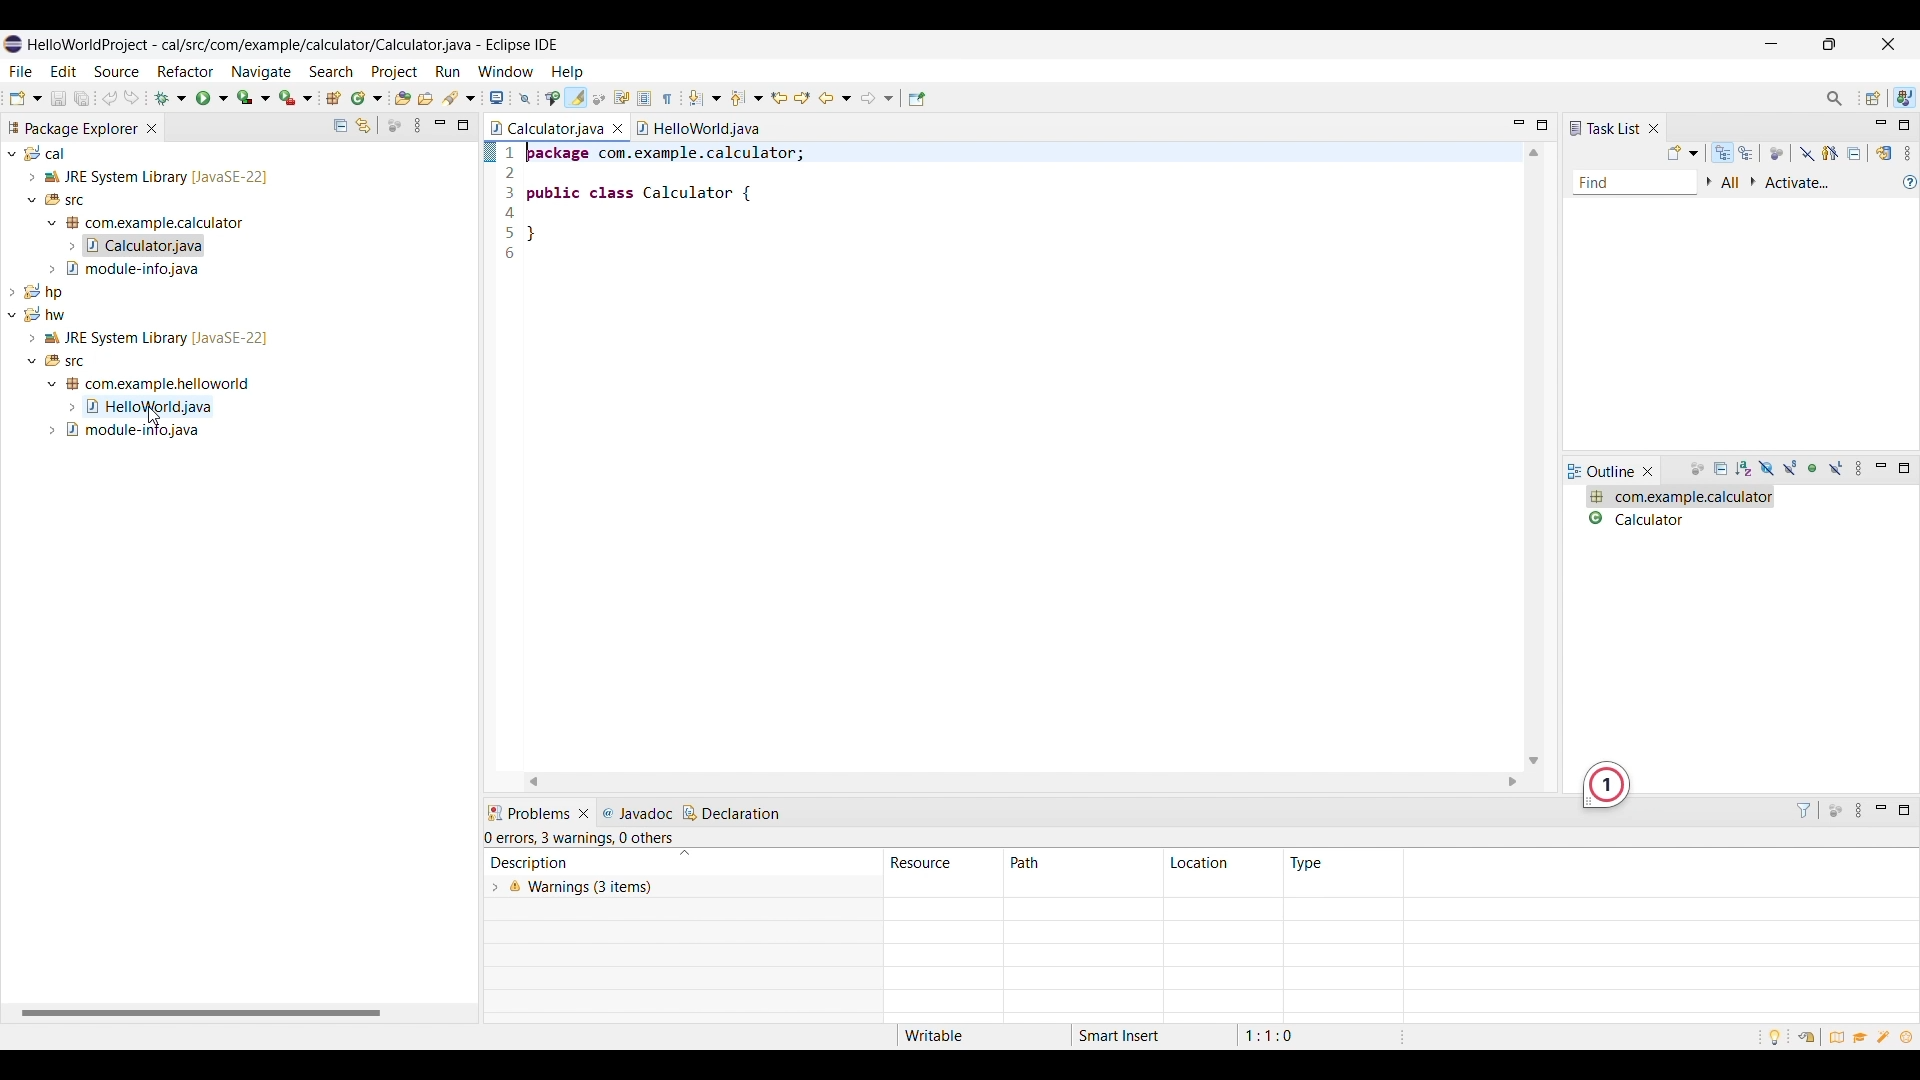 The width and height of the screenshot is (1920, 1080). Describe the element at coordinates (63, 70) in the screenshot. I see `Edit` at that location.